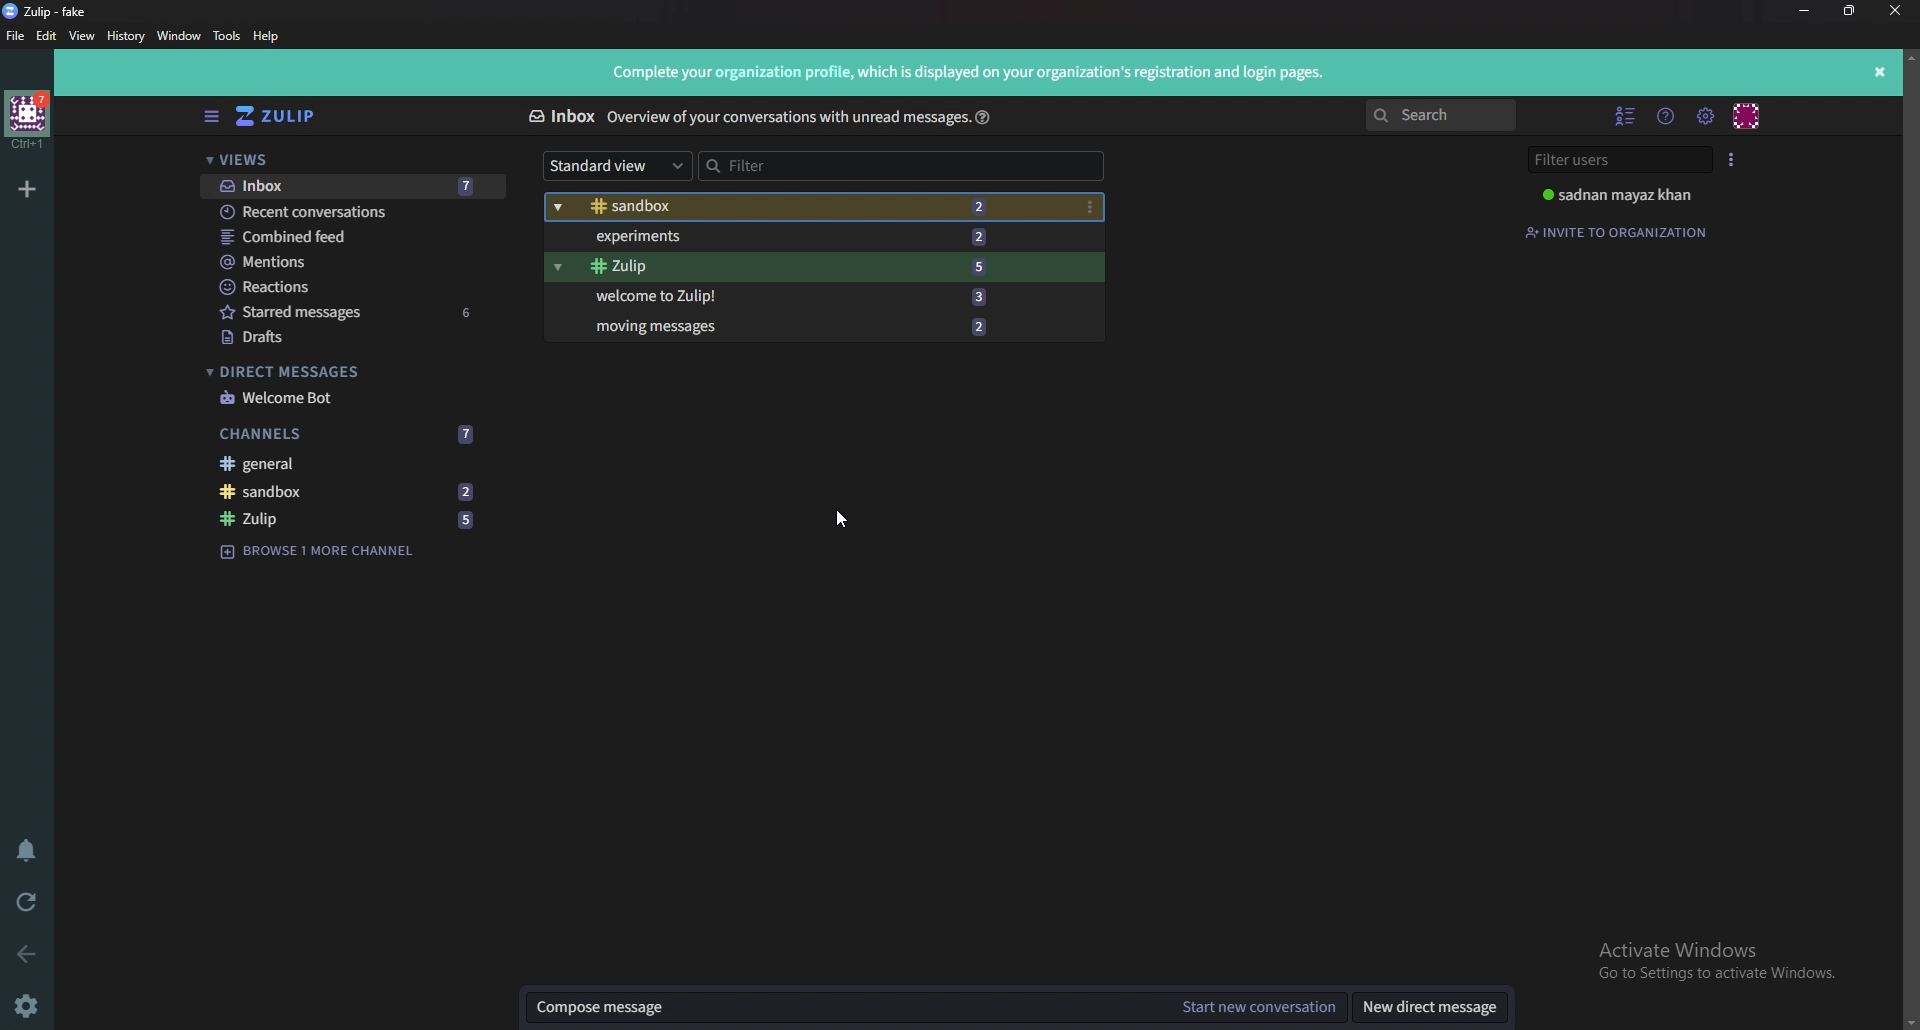  Describe the element at coordinates (212, 117) in the screenshot. I see `Hide side bar` at that location.